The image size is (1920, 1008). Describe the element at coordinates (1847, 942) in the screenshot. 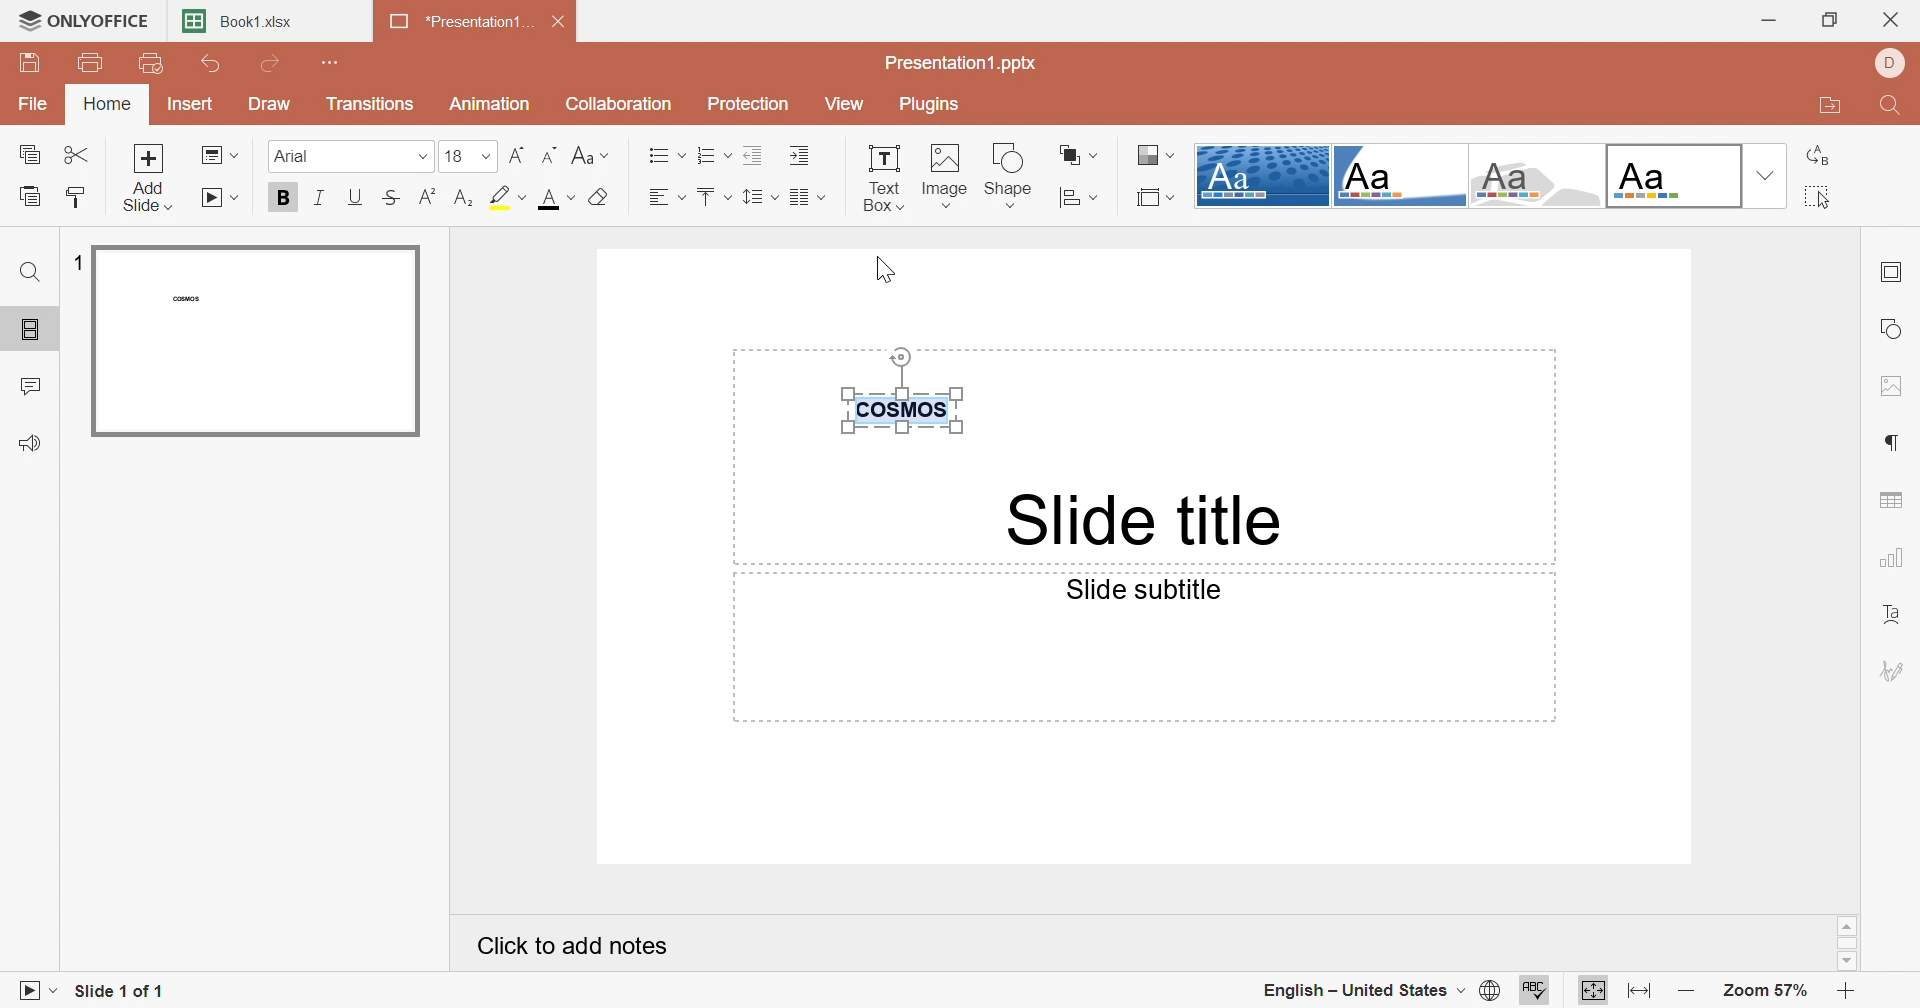

I see `Scroll Bar` at that location.